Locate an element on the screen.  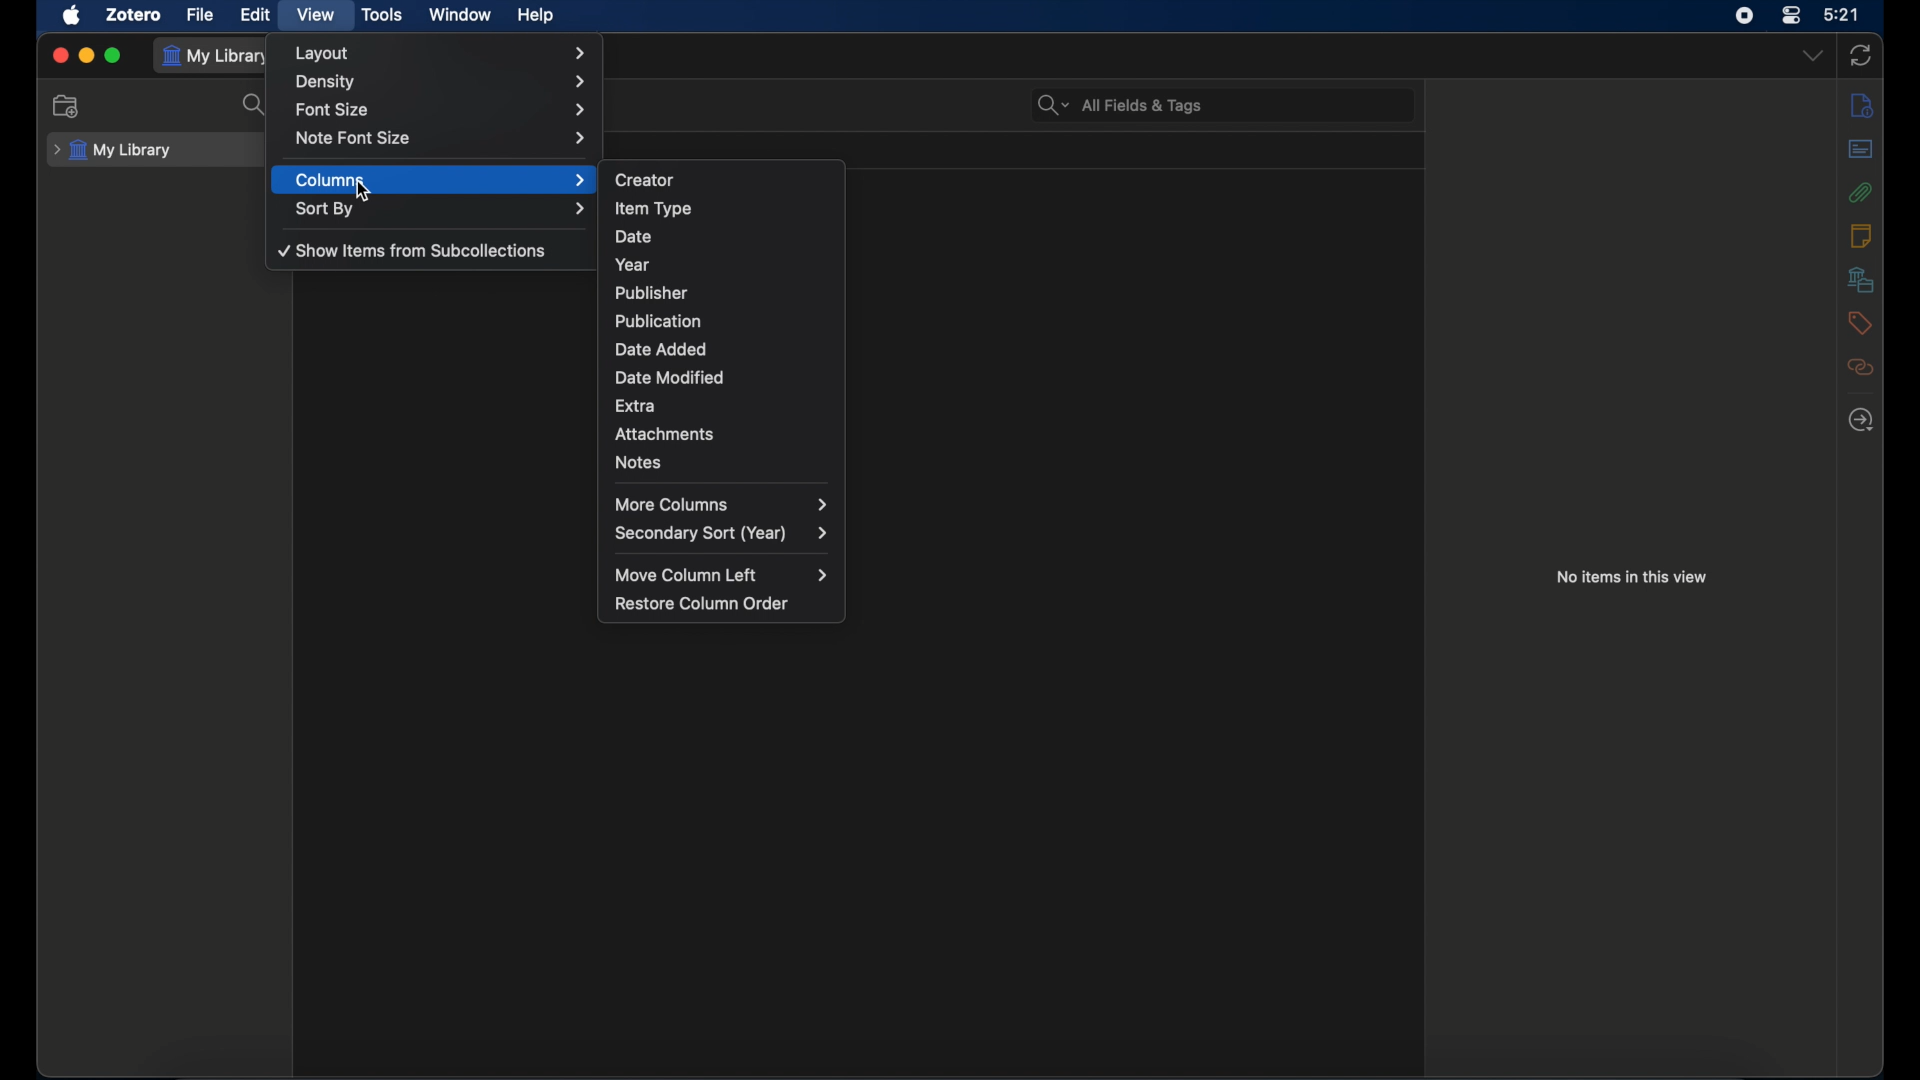
density is located at coordinates (443, 82).